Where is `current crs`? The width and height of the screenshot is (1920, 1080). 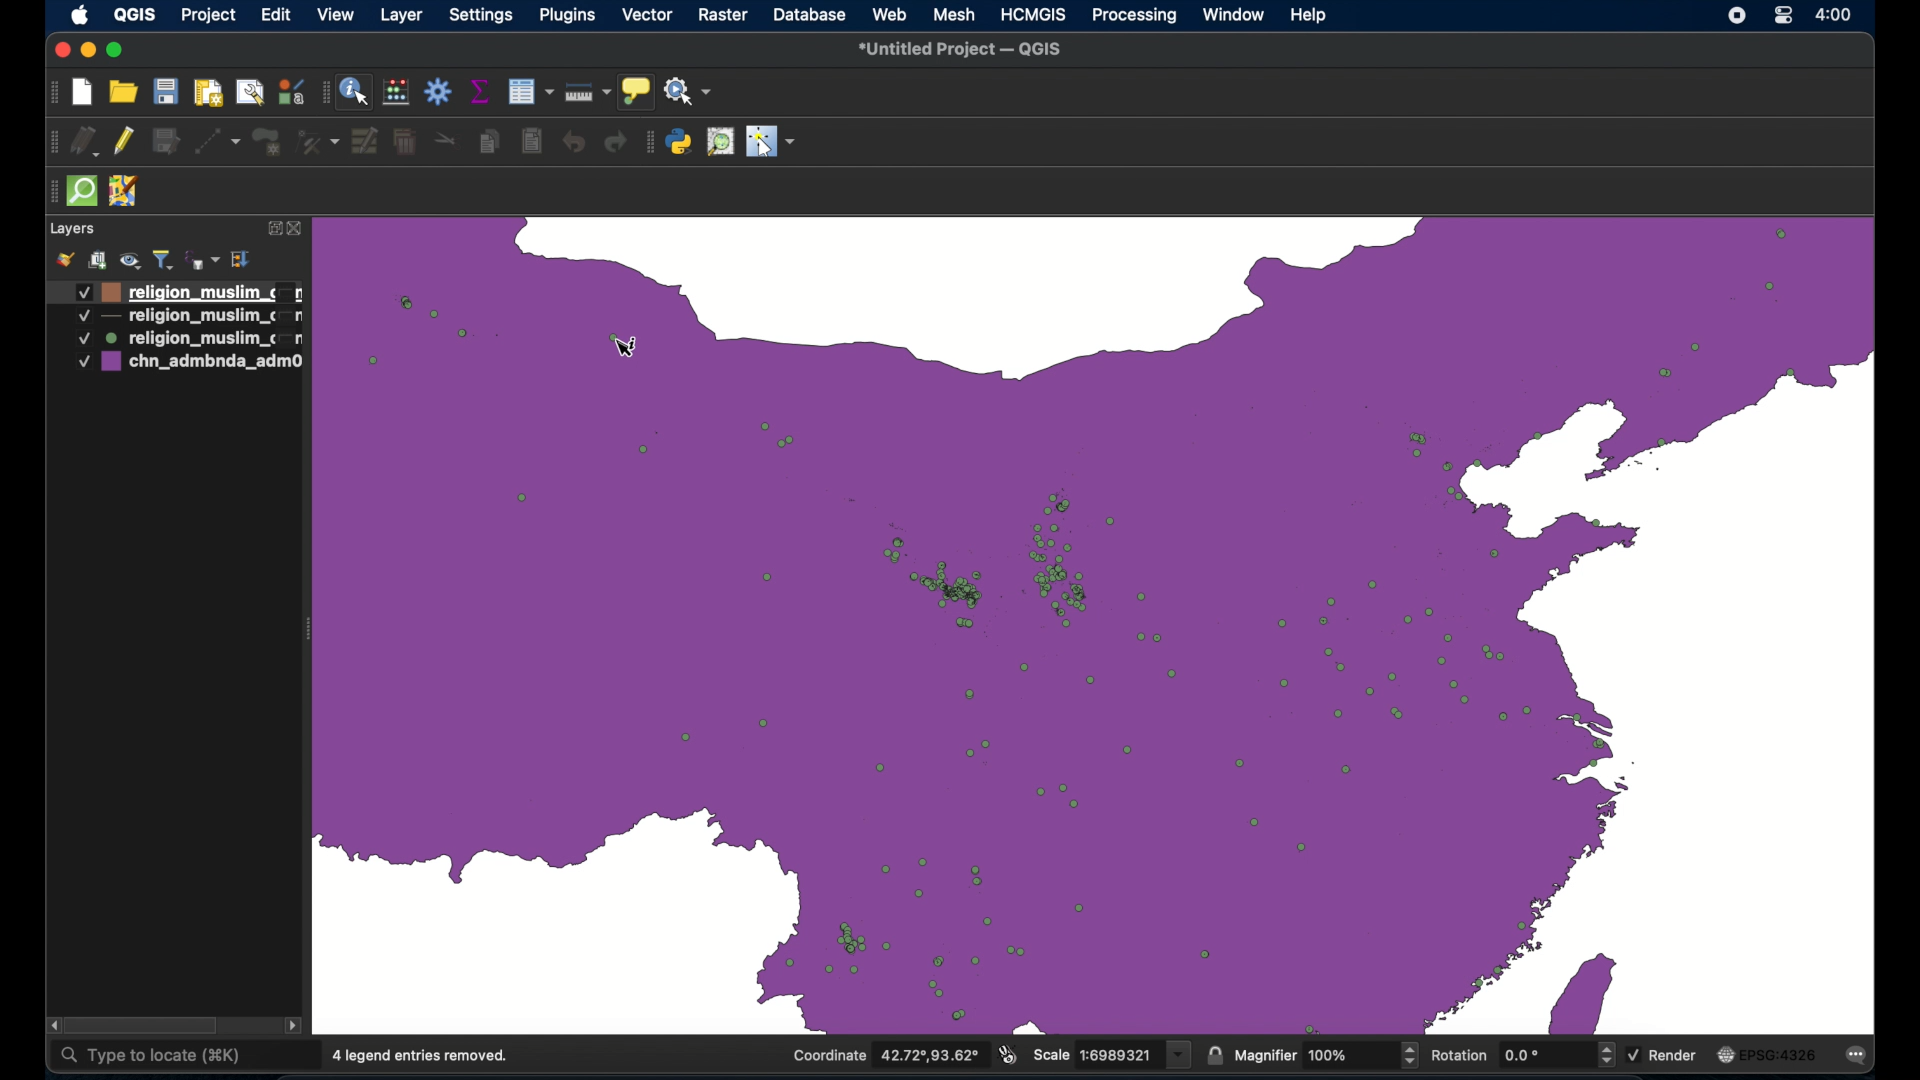
current crs is located at coordinates (1767, 1054).